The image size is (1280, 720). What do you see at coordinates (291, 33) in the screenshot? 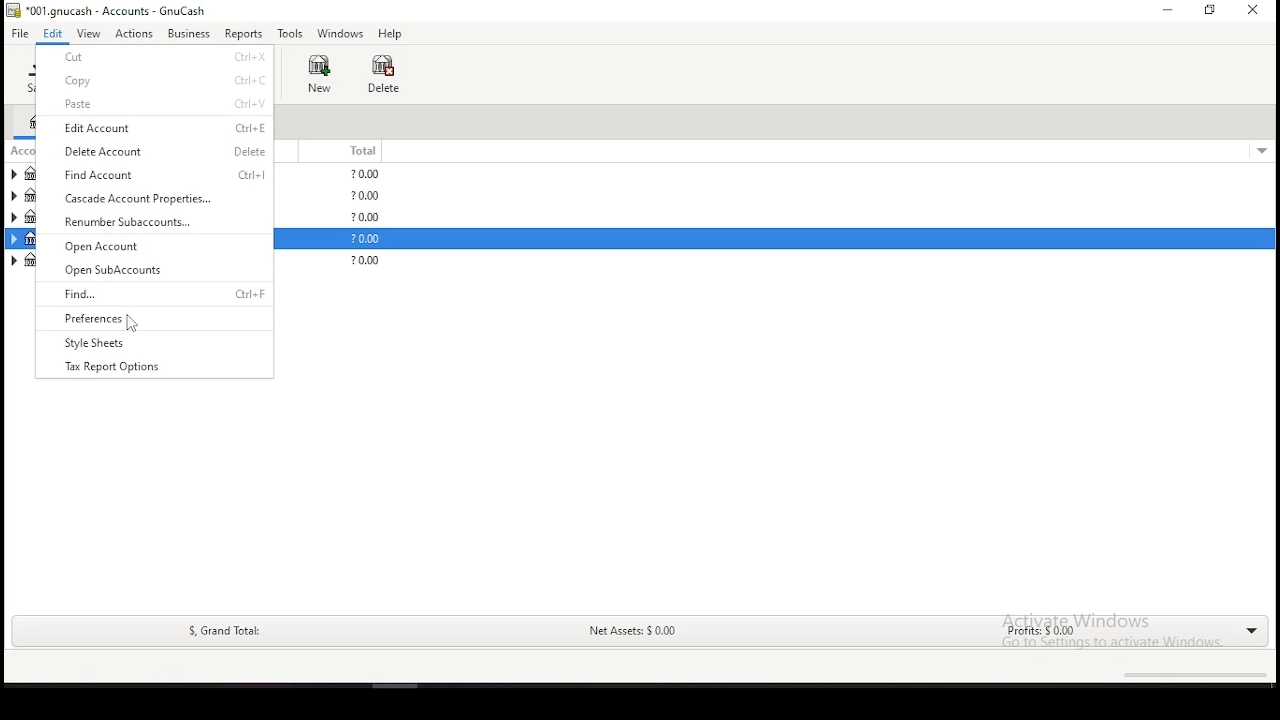
I see `tools` at bounding box center [291, 33].